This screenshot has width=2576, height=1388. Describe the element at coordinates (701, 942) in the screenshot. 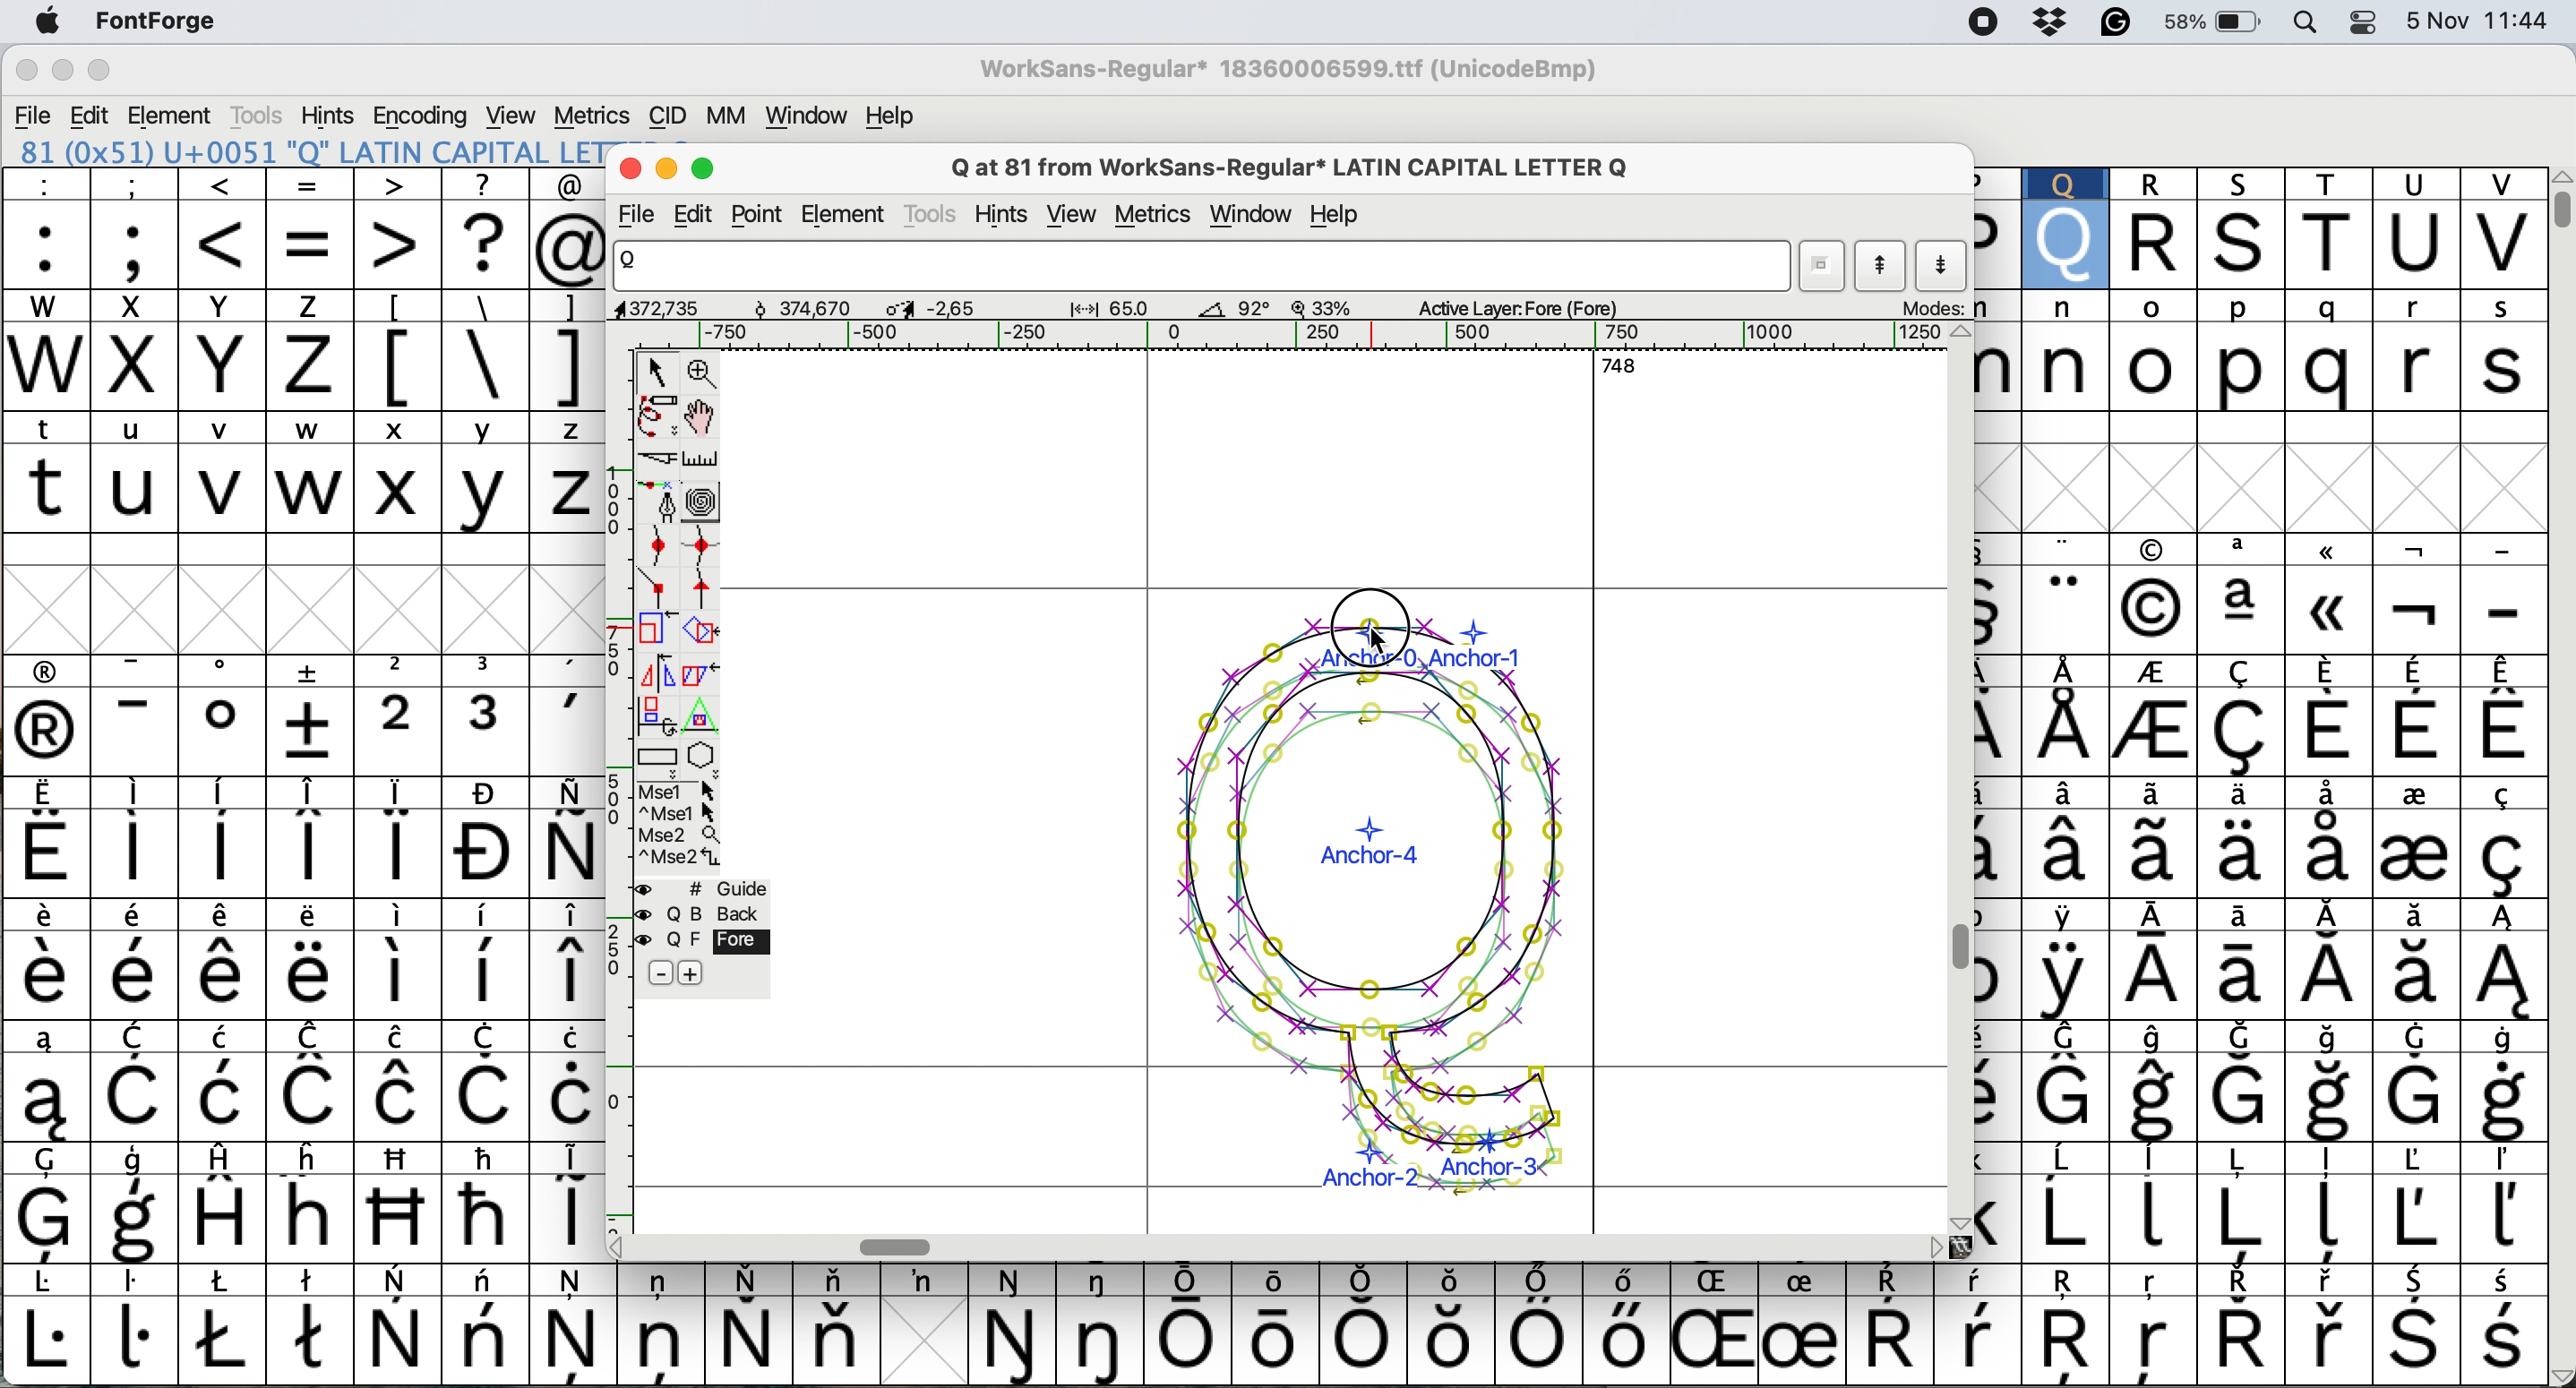

I see `fore` at that location.